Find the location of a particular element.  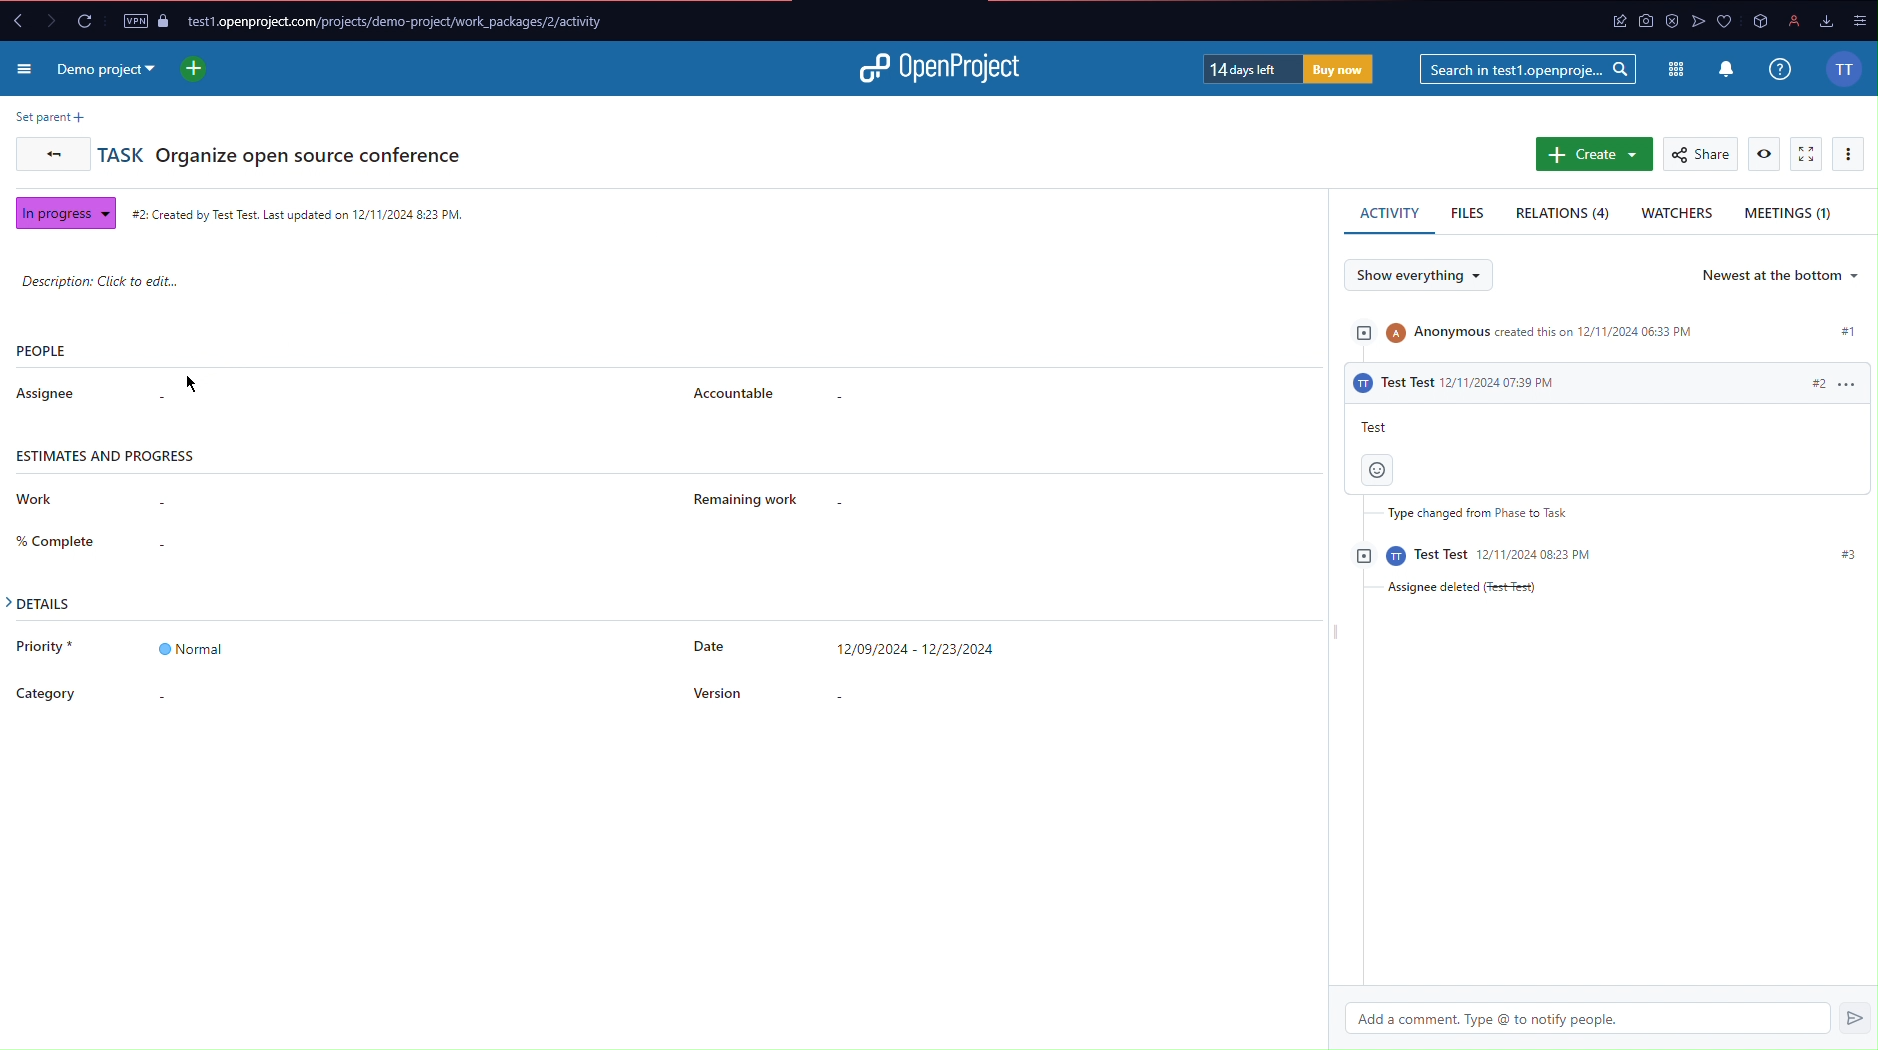

Open Project is located at coordinates (942, 74).